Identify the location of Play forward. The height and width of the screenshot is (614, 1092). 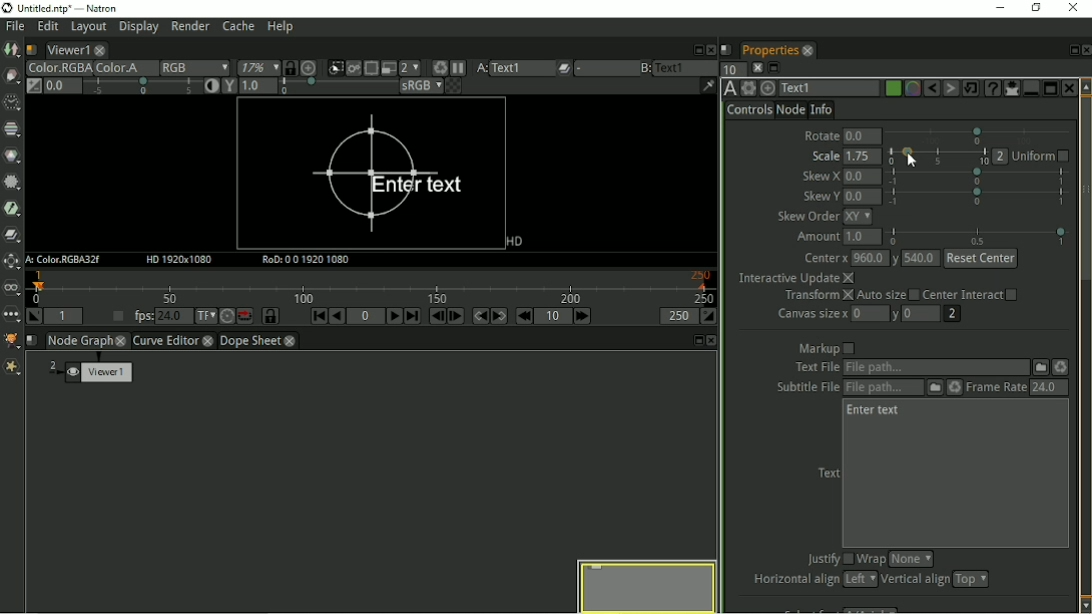
(393, 316).